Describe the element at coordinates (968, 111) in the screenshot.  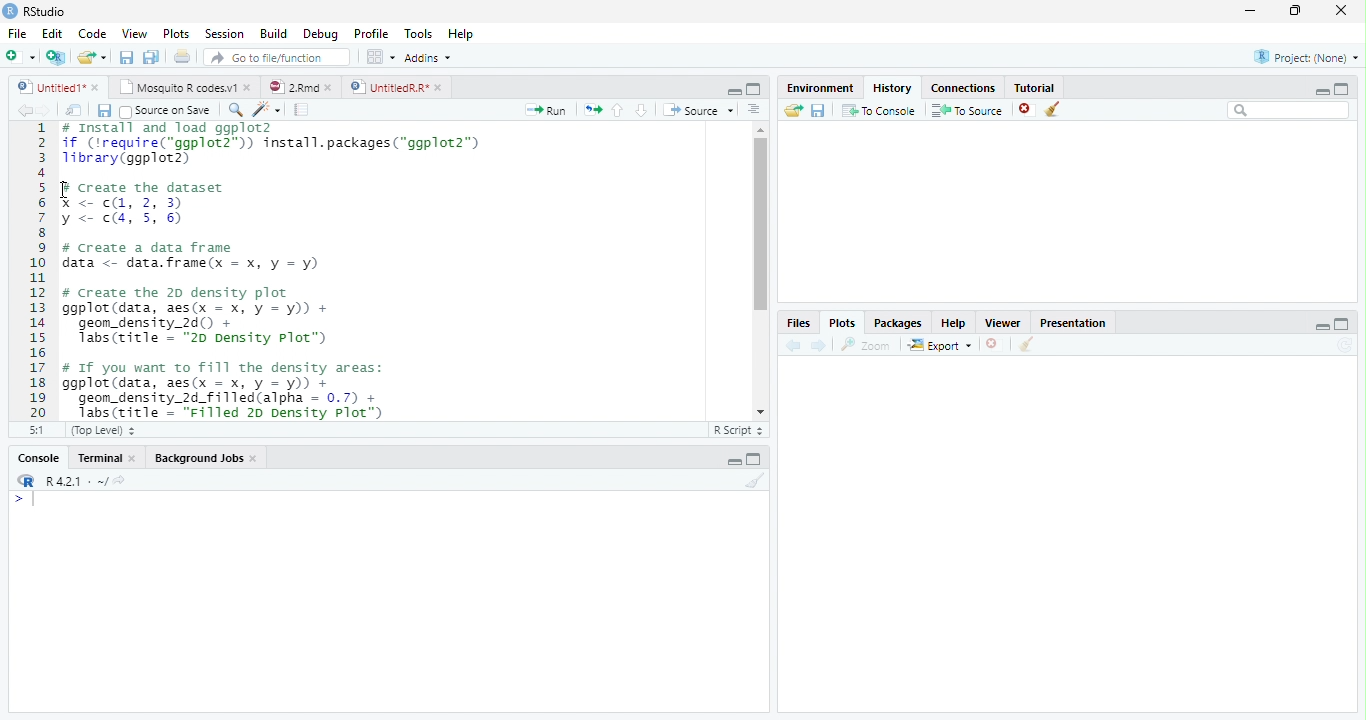
I see `To source` at that location.